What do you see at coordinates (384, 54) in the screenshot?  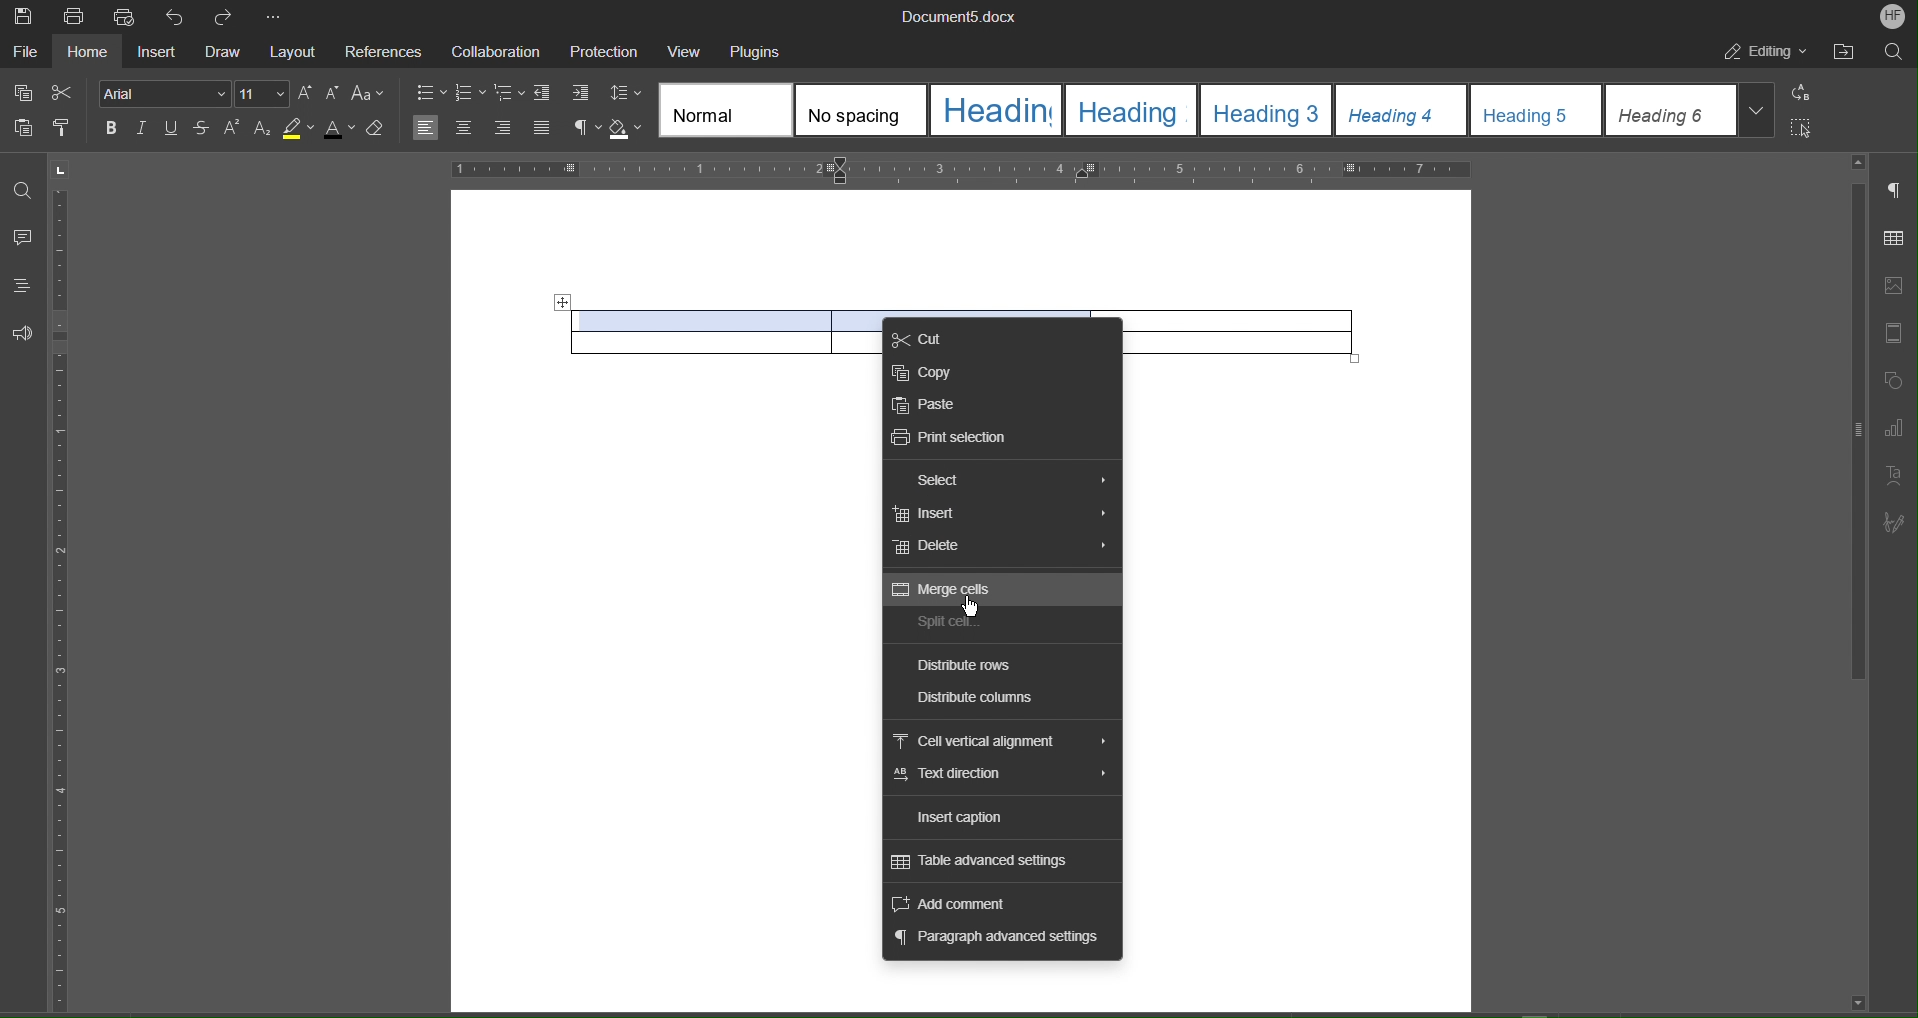 I see `References` at bounding box center [384, 54].